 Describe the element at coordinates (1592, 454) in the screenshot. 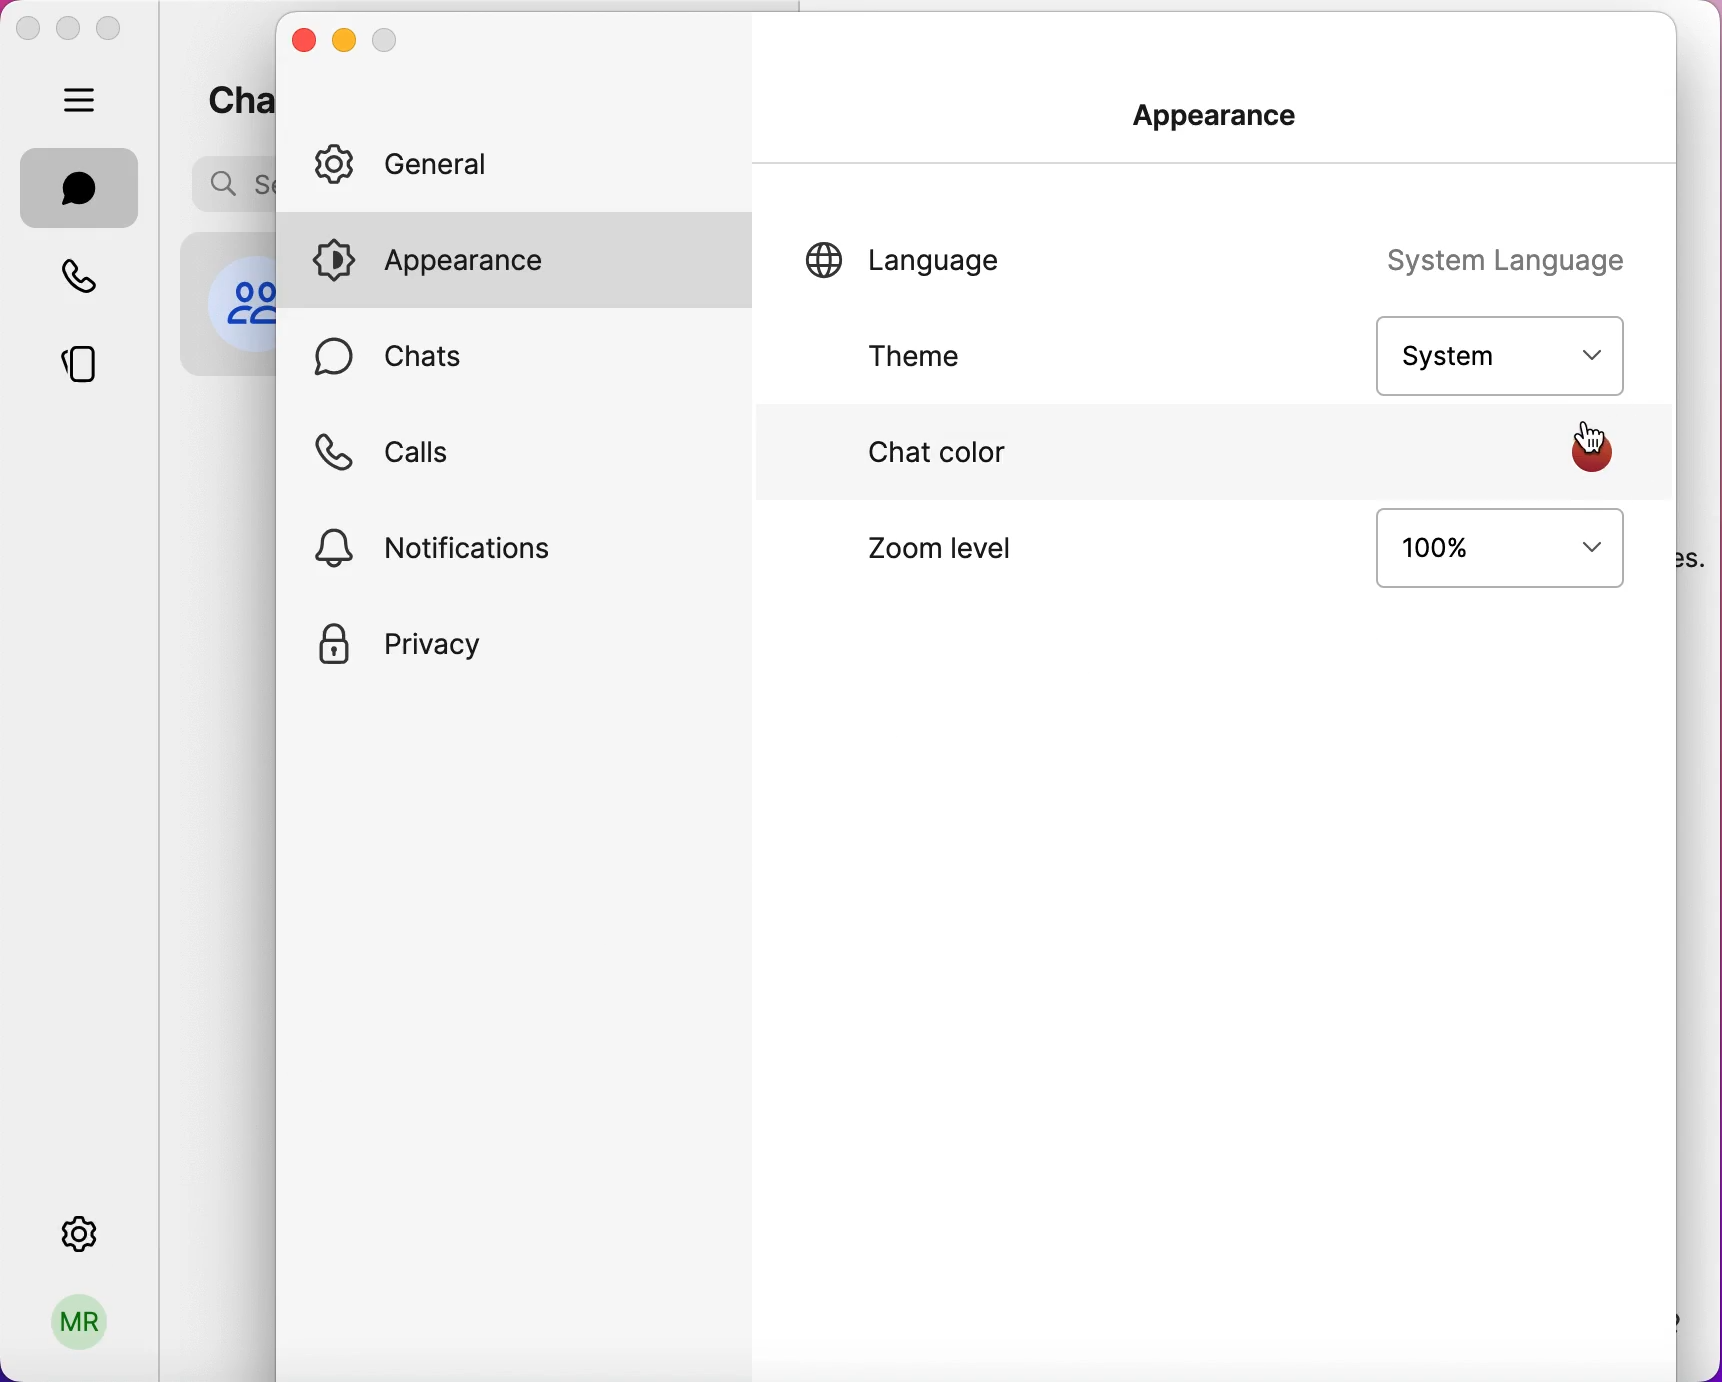

I see `color` at that location.